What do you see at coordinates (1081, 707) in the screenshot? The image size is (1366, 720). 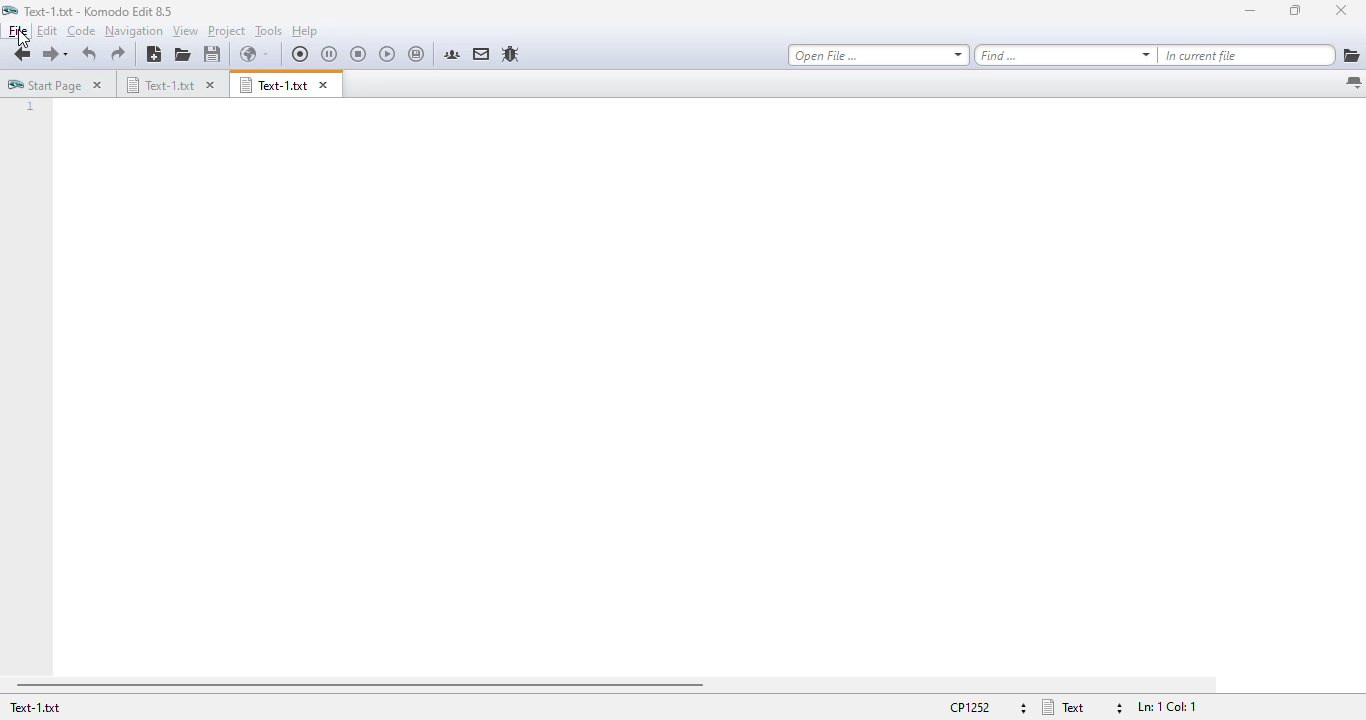 I see `file type` at bounding box center [1081, 707].